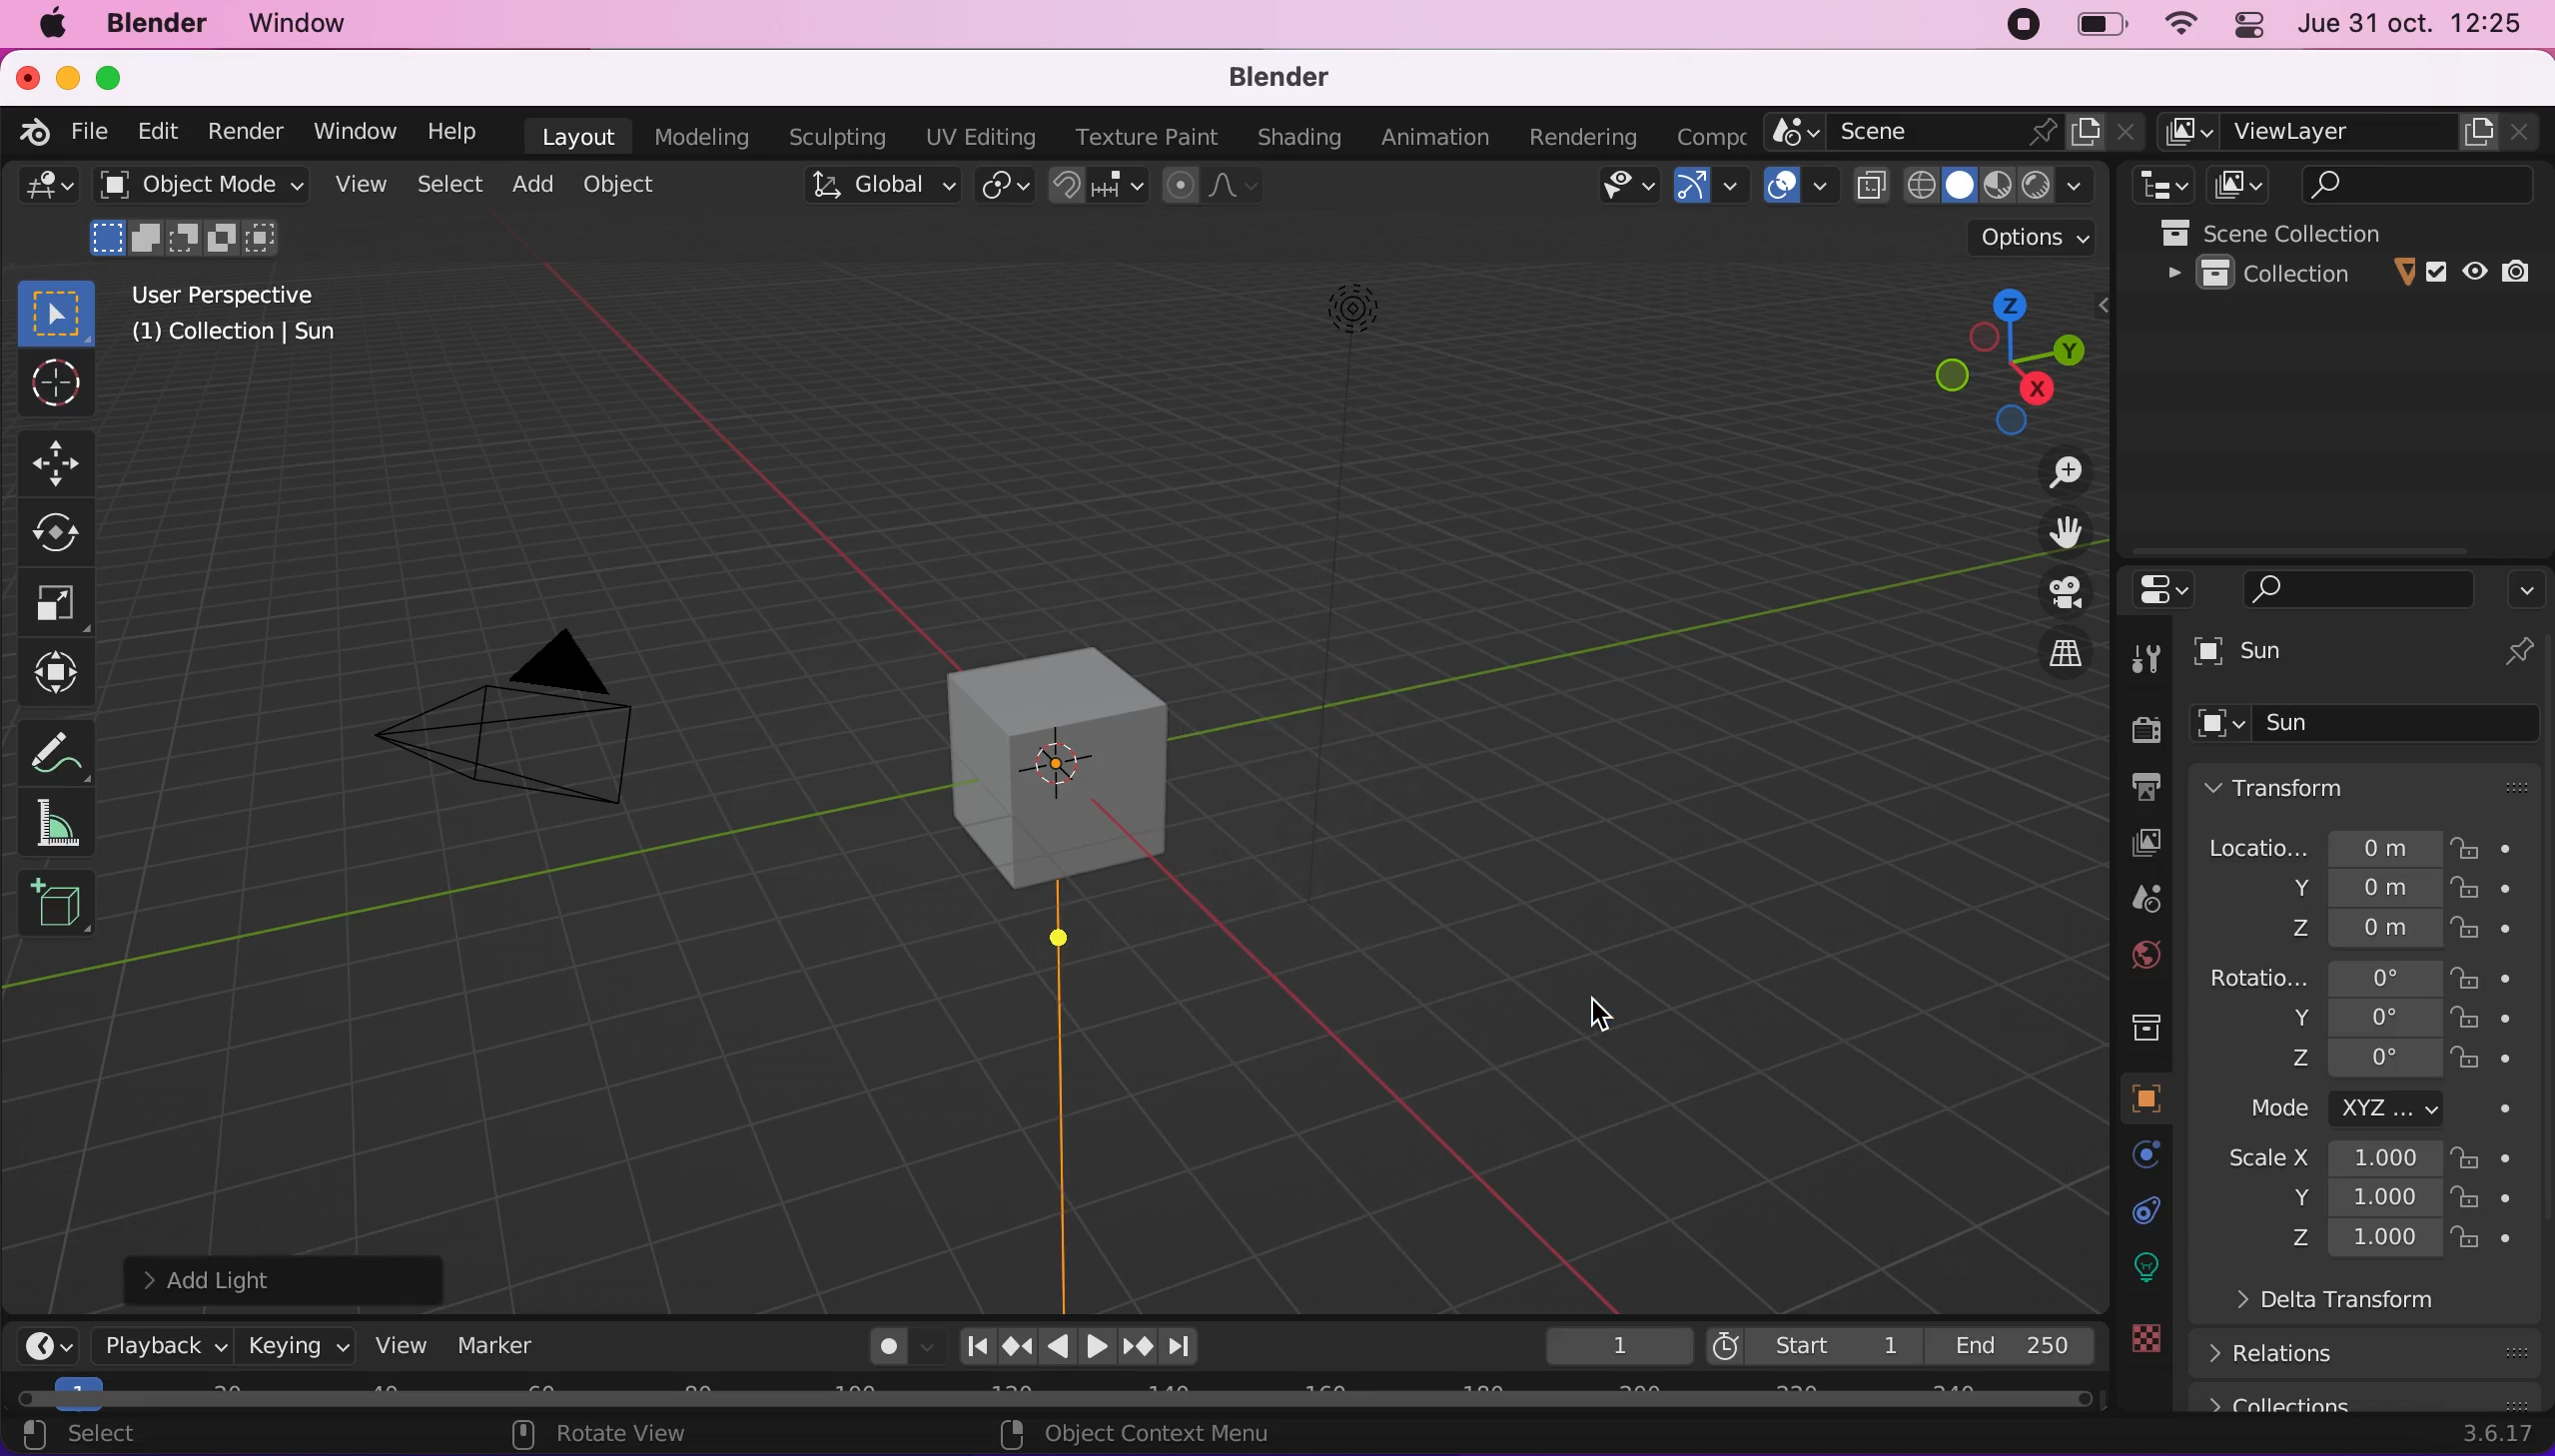 This screenshot has width=2555, height=1456. What do you see at coordinates (2130, 1098) in the screenshot?
I see `object` at bounding box center [2130, 1098].